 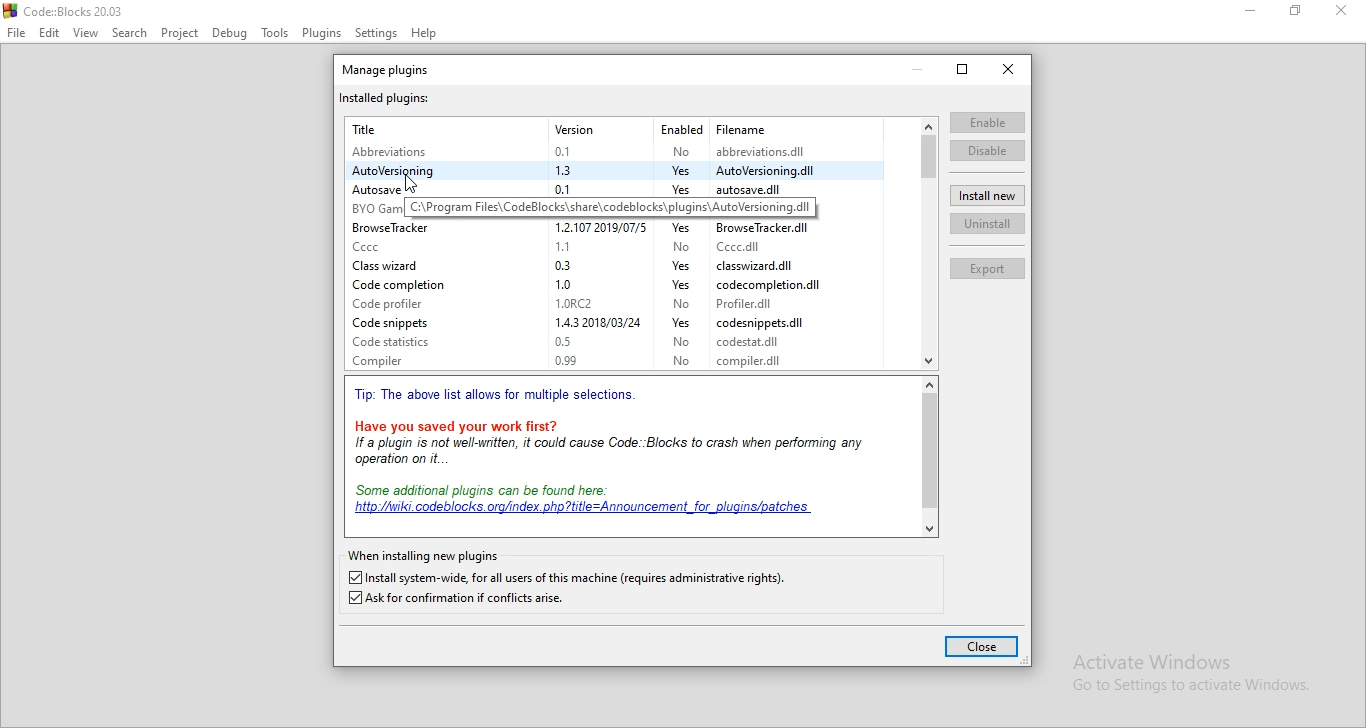 What do you see at coordinates (17, 34) in the screenshot?
I see `file` at bounding box center [17, 34].